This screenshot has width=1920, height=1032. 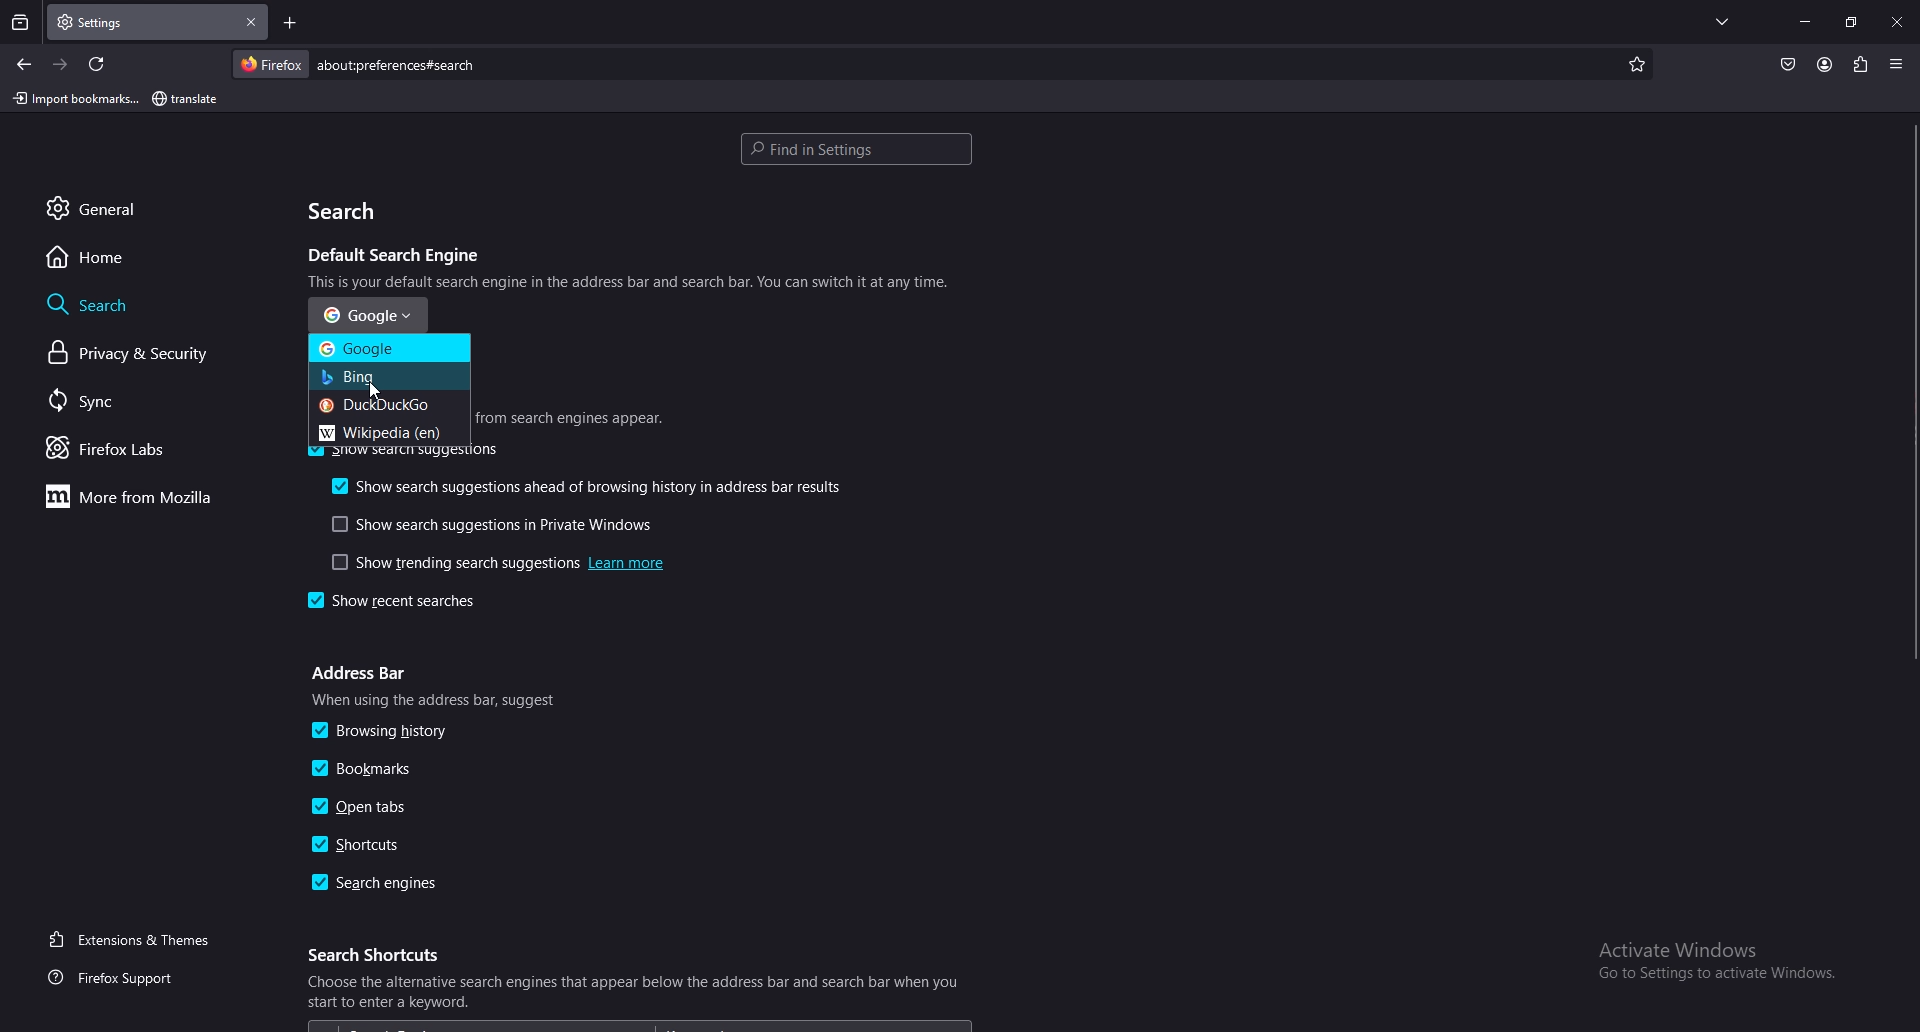 What do you see at coordinates (254, 21) in the screenshot?
I see `close tab` at bounding box center [254, 21].